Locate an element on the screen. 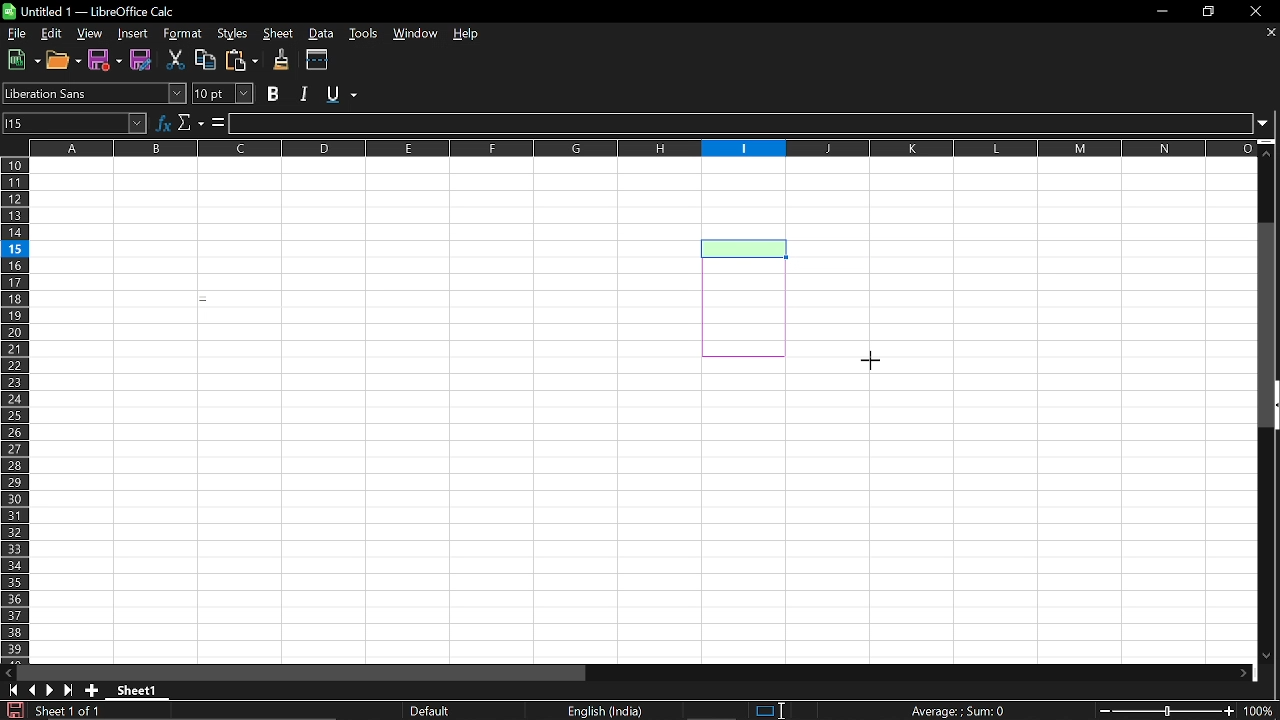  Formula is located at coordinates (958, 710).